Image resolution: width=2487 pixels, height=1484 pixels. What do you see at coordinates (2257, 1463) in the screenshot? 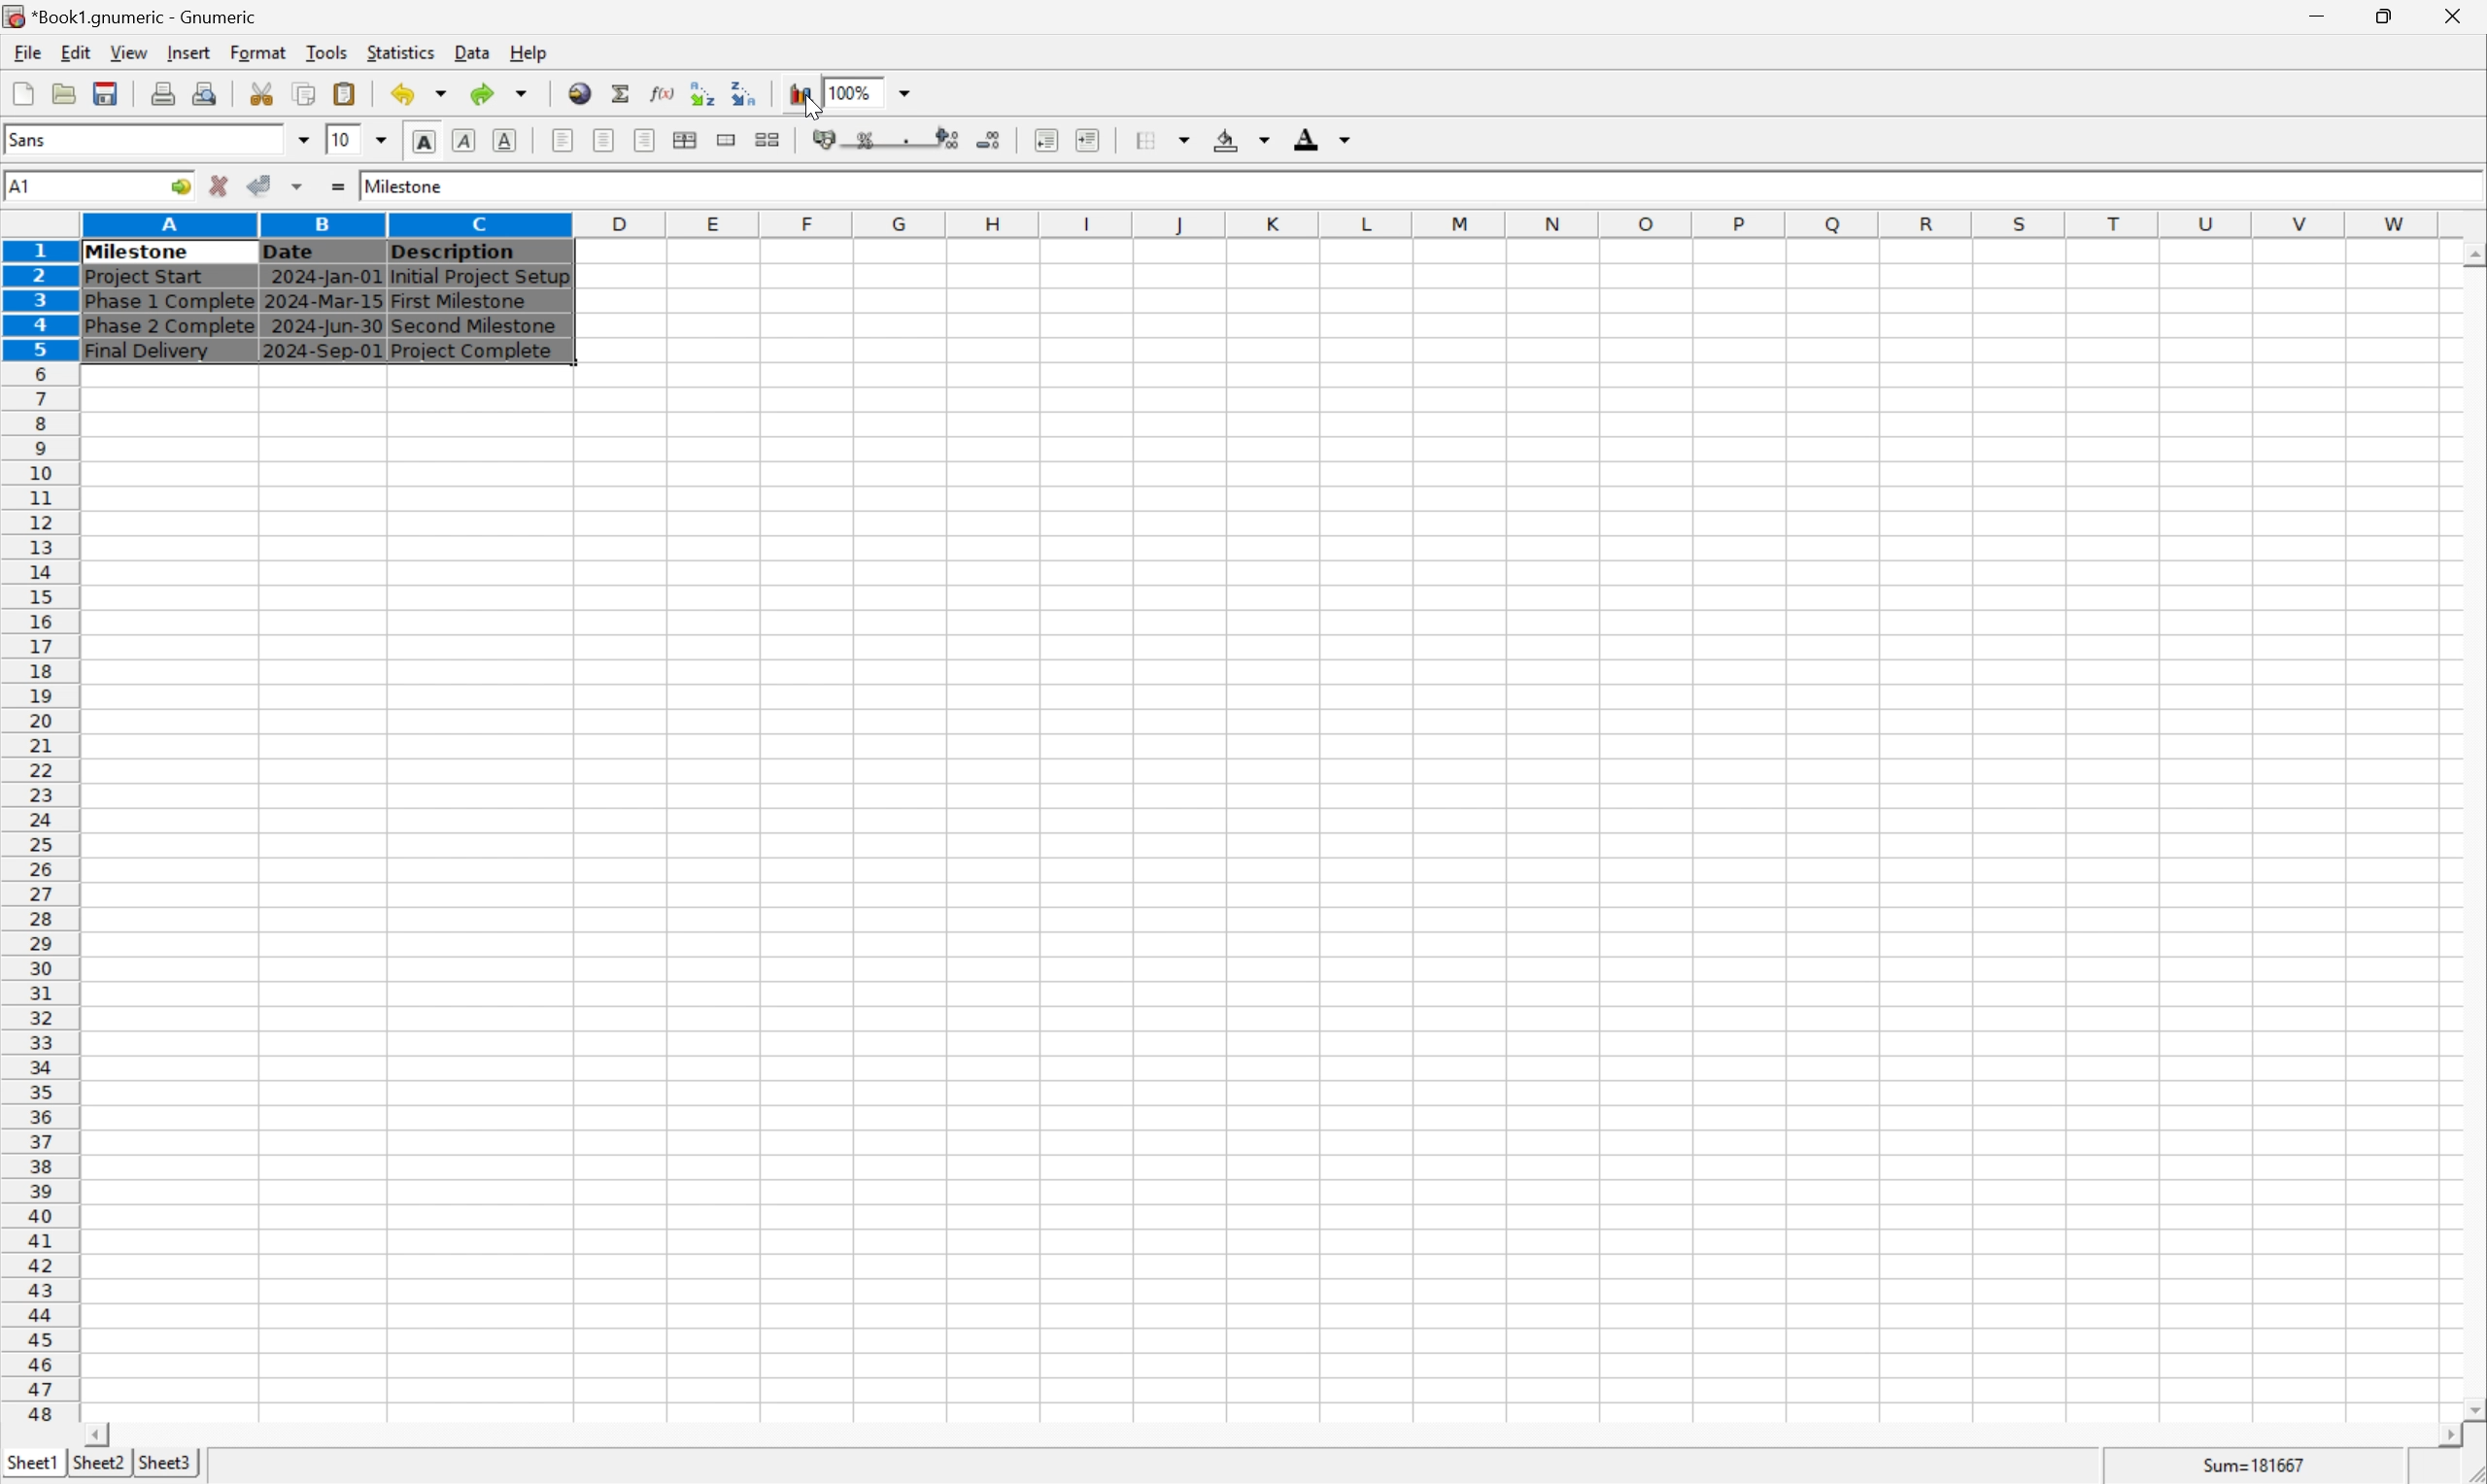
I see `Sum=181667` at bounding box center [2257, 1463].